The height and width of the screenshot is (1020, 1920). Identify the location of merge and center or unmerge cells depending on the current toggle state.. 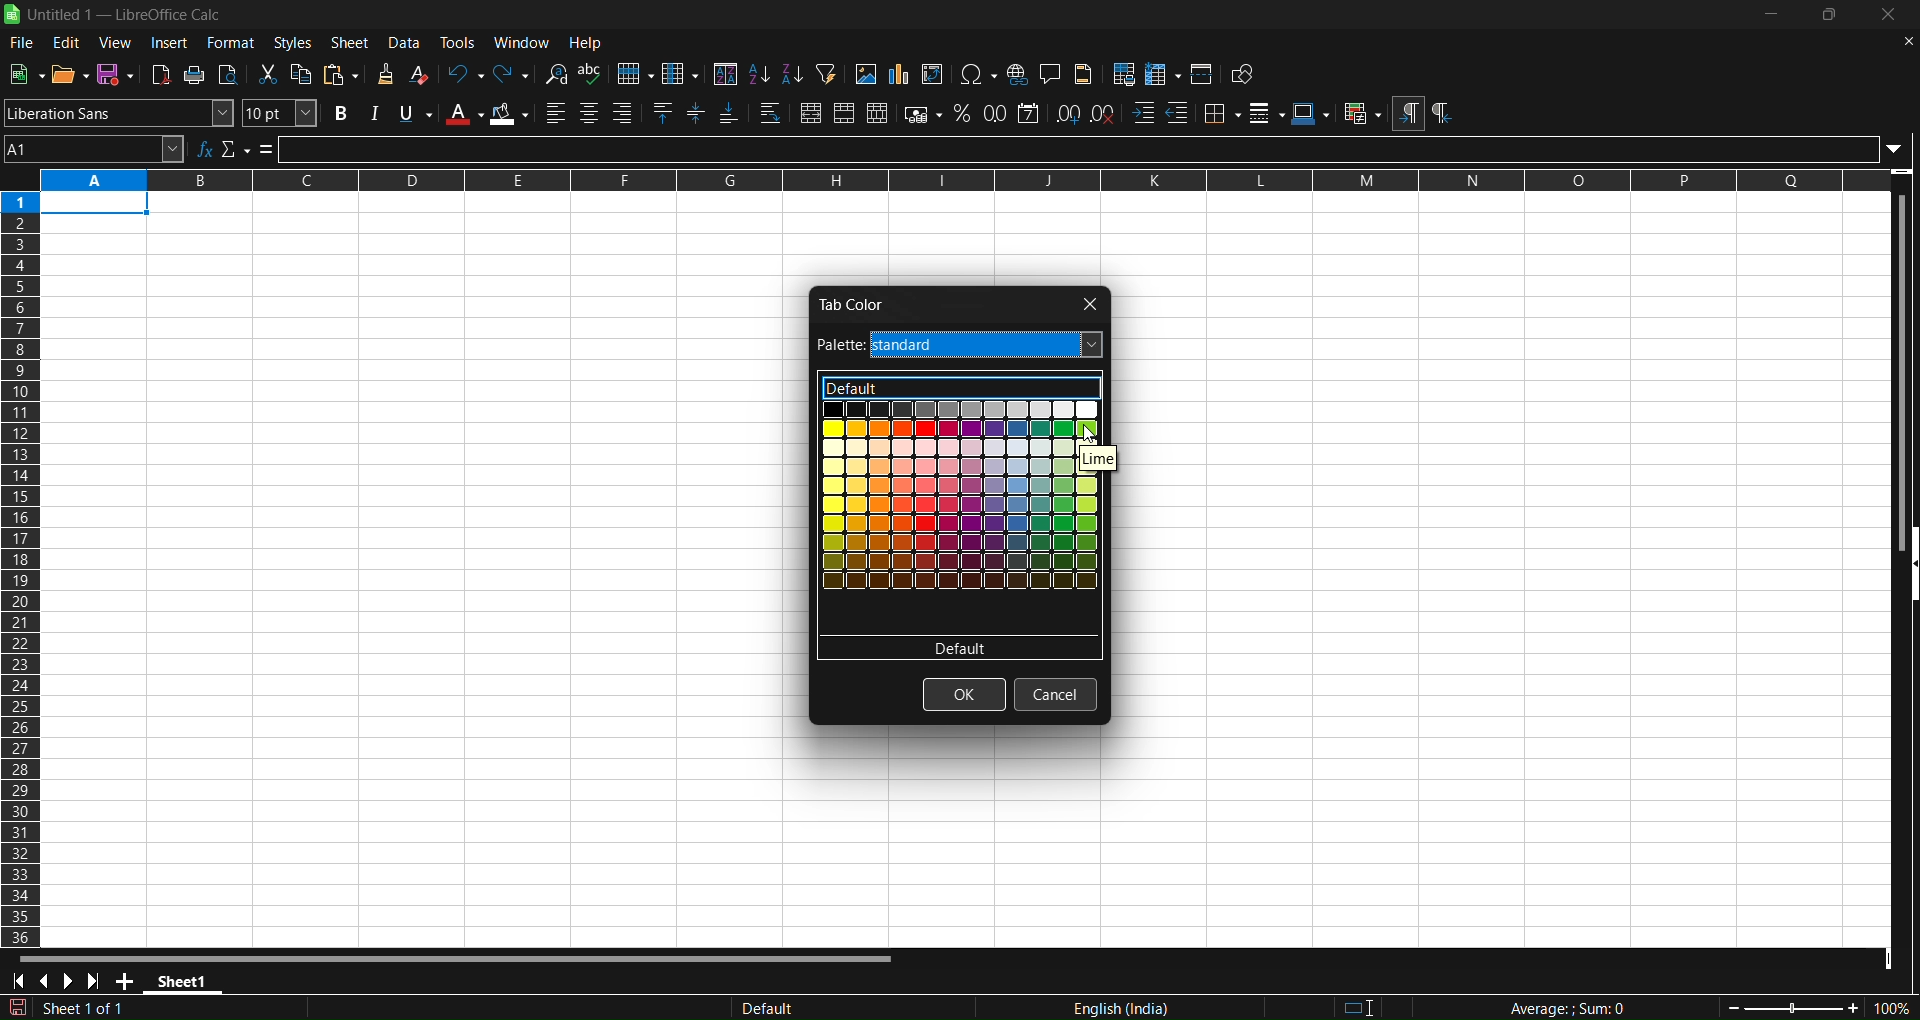
(811, 115).